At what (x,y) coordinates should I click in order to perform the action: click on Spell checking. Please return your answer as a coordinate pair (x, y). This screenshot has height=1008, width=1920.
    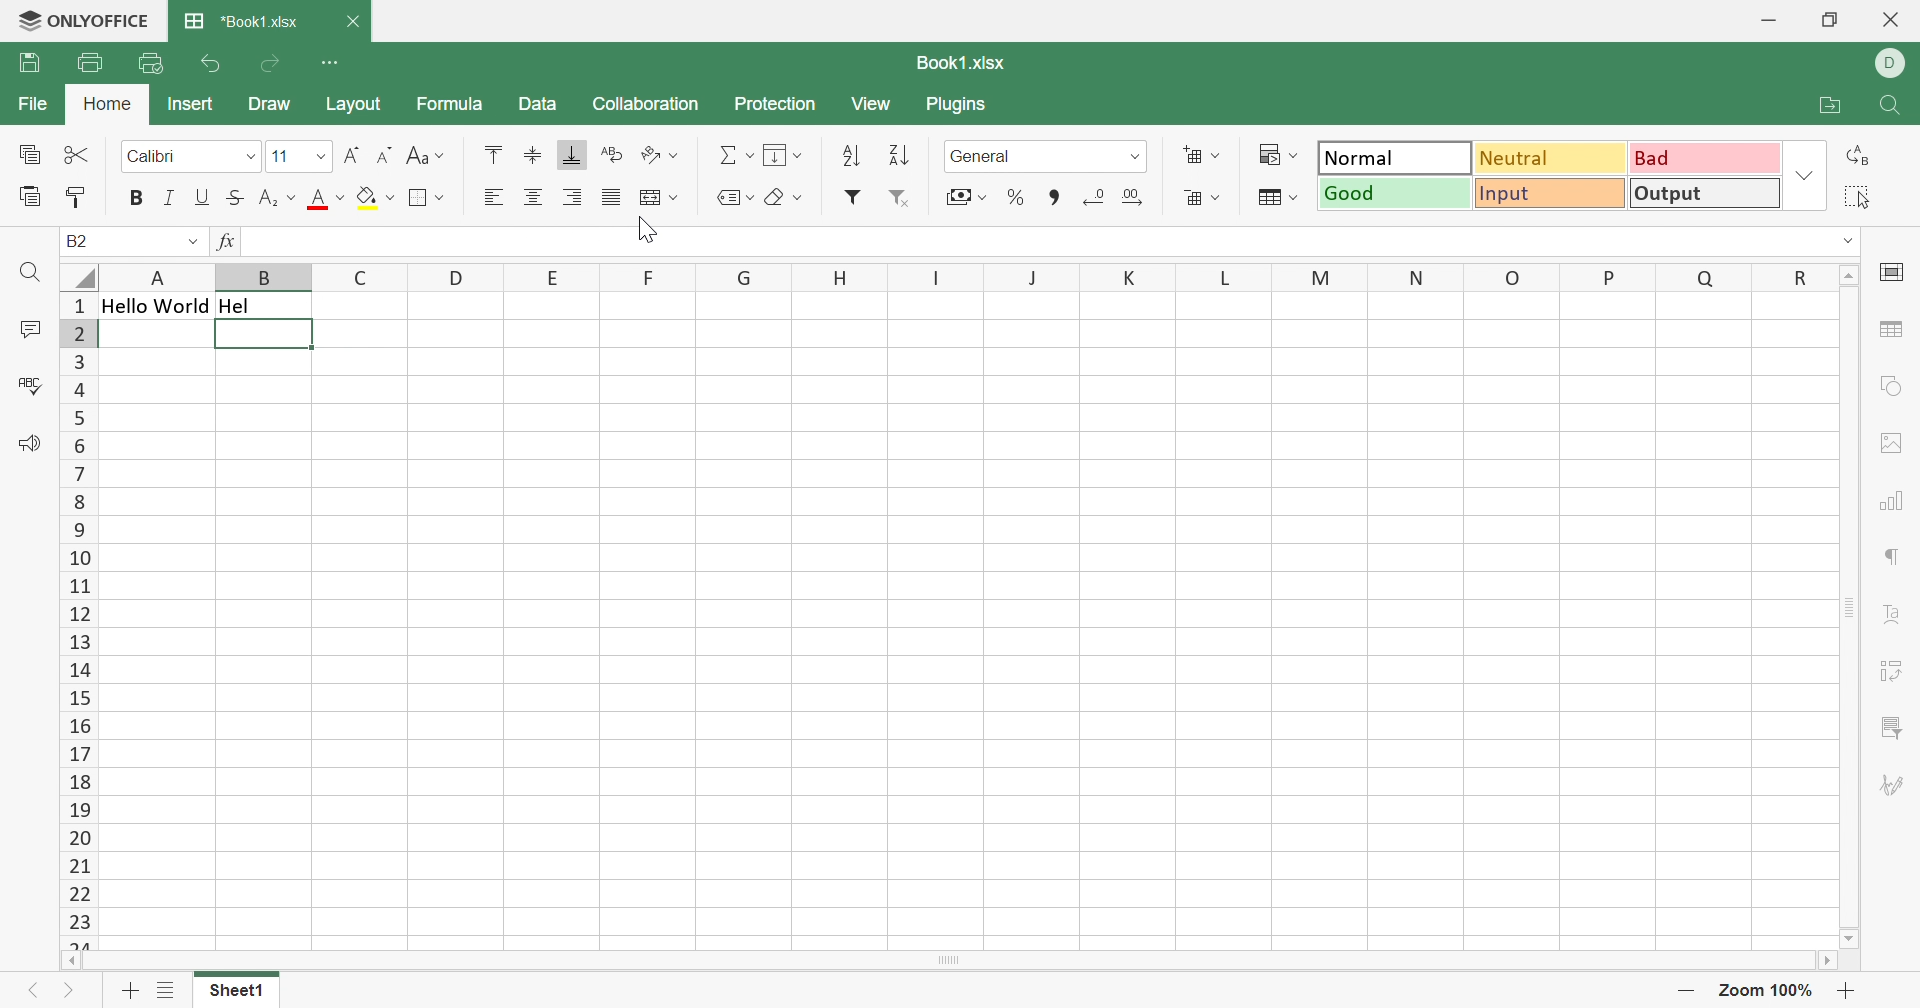
    Looking at the image, I should click on (33, 386).